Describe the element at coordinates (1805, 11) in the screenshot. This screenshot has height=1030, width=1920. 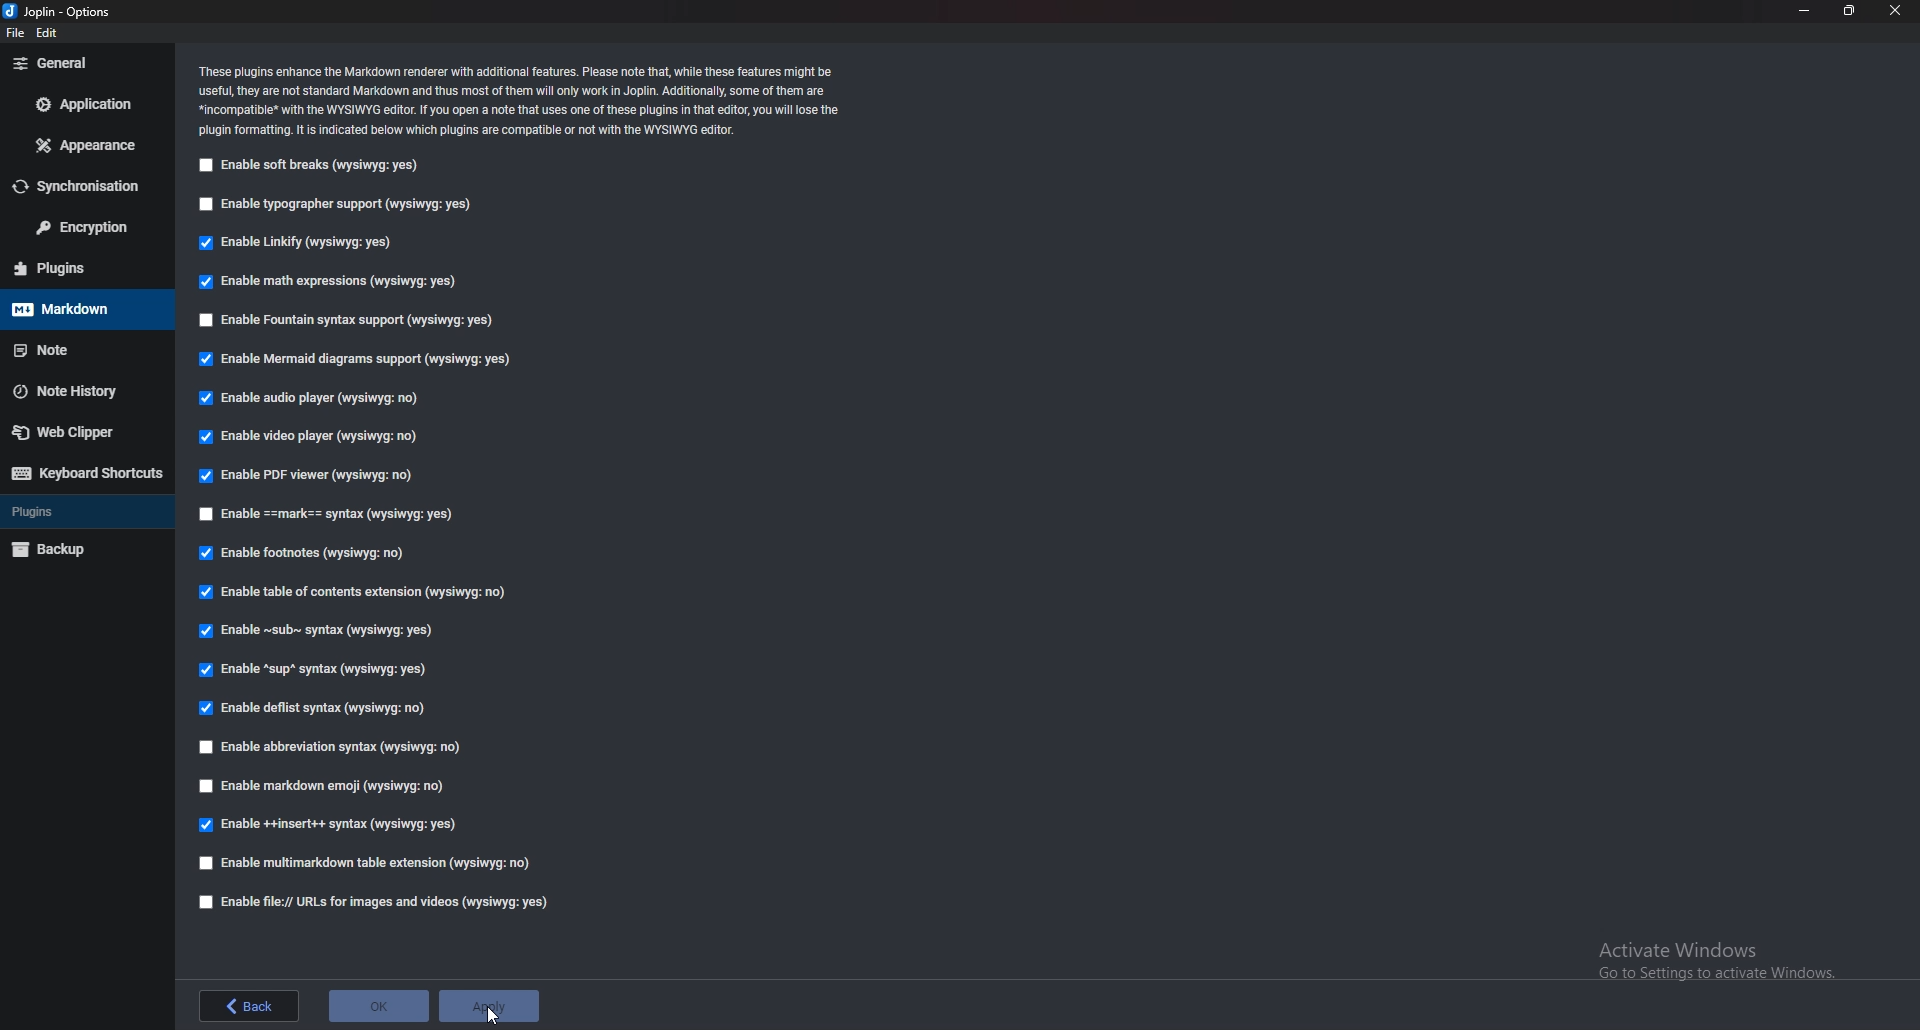
I see `Minimize` at that location.